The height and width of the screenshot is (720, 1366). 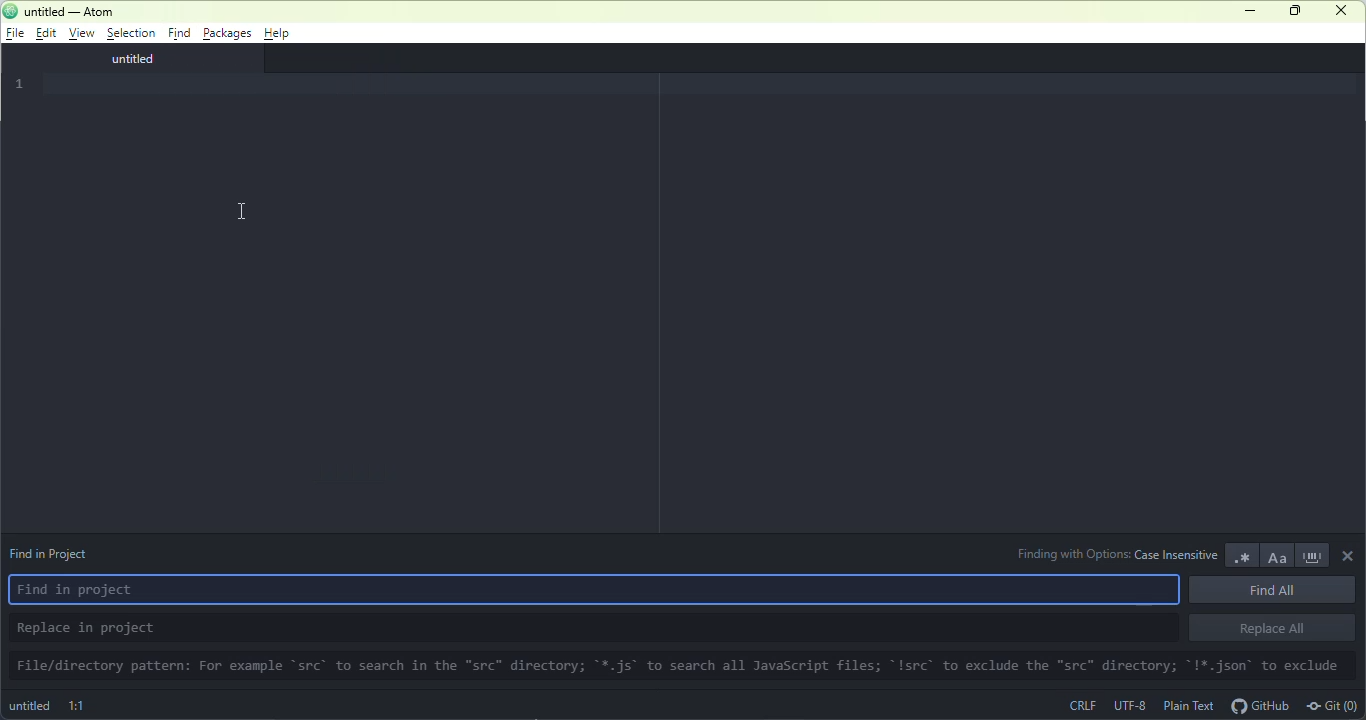 I want to click on CRLF, so click(x=1085, y=706).